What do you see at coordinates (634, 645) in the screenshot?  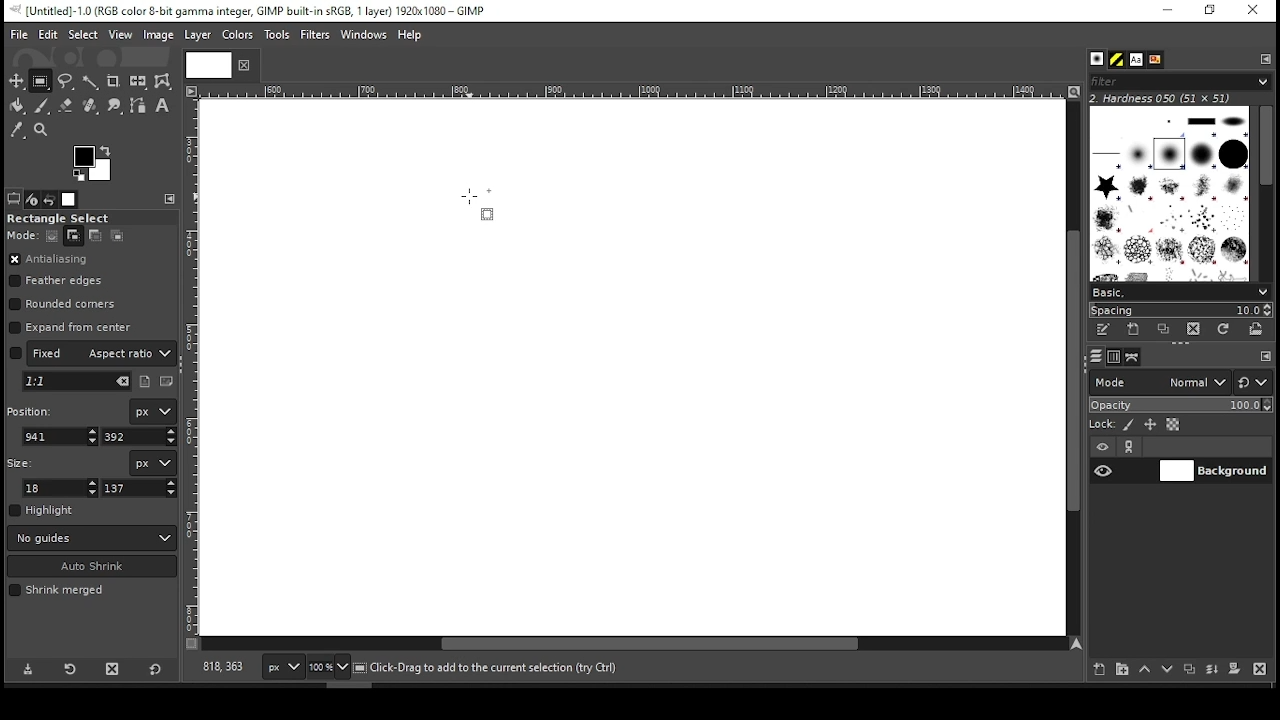 I see `scroll bar` at bounding box center [634, 645].